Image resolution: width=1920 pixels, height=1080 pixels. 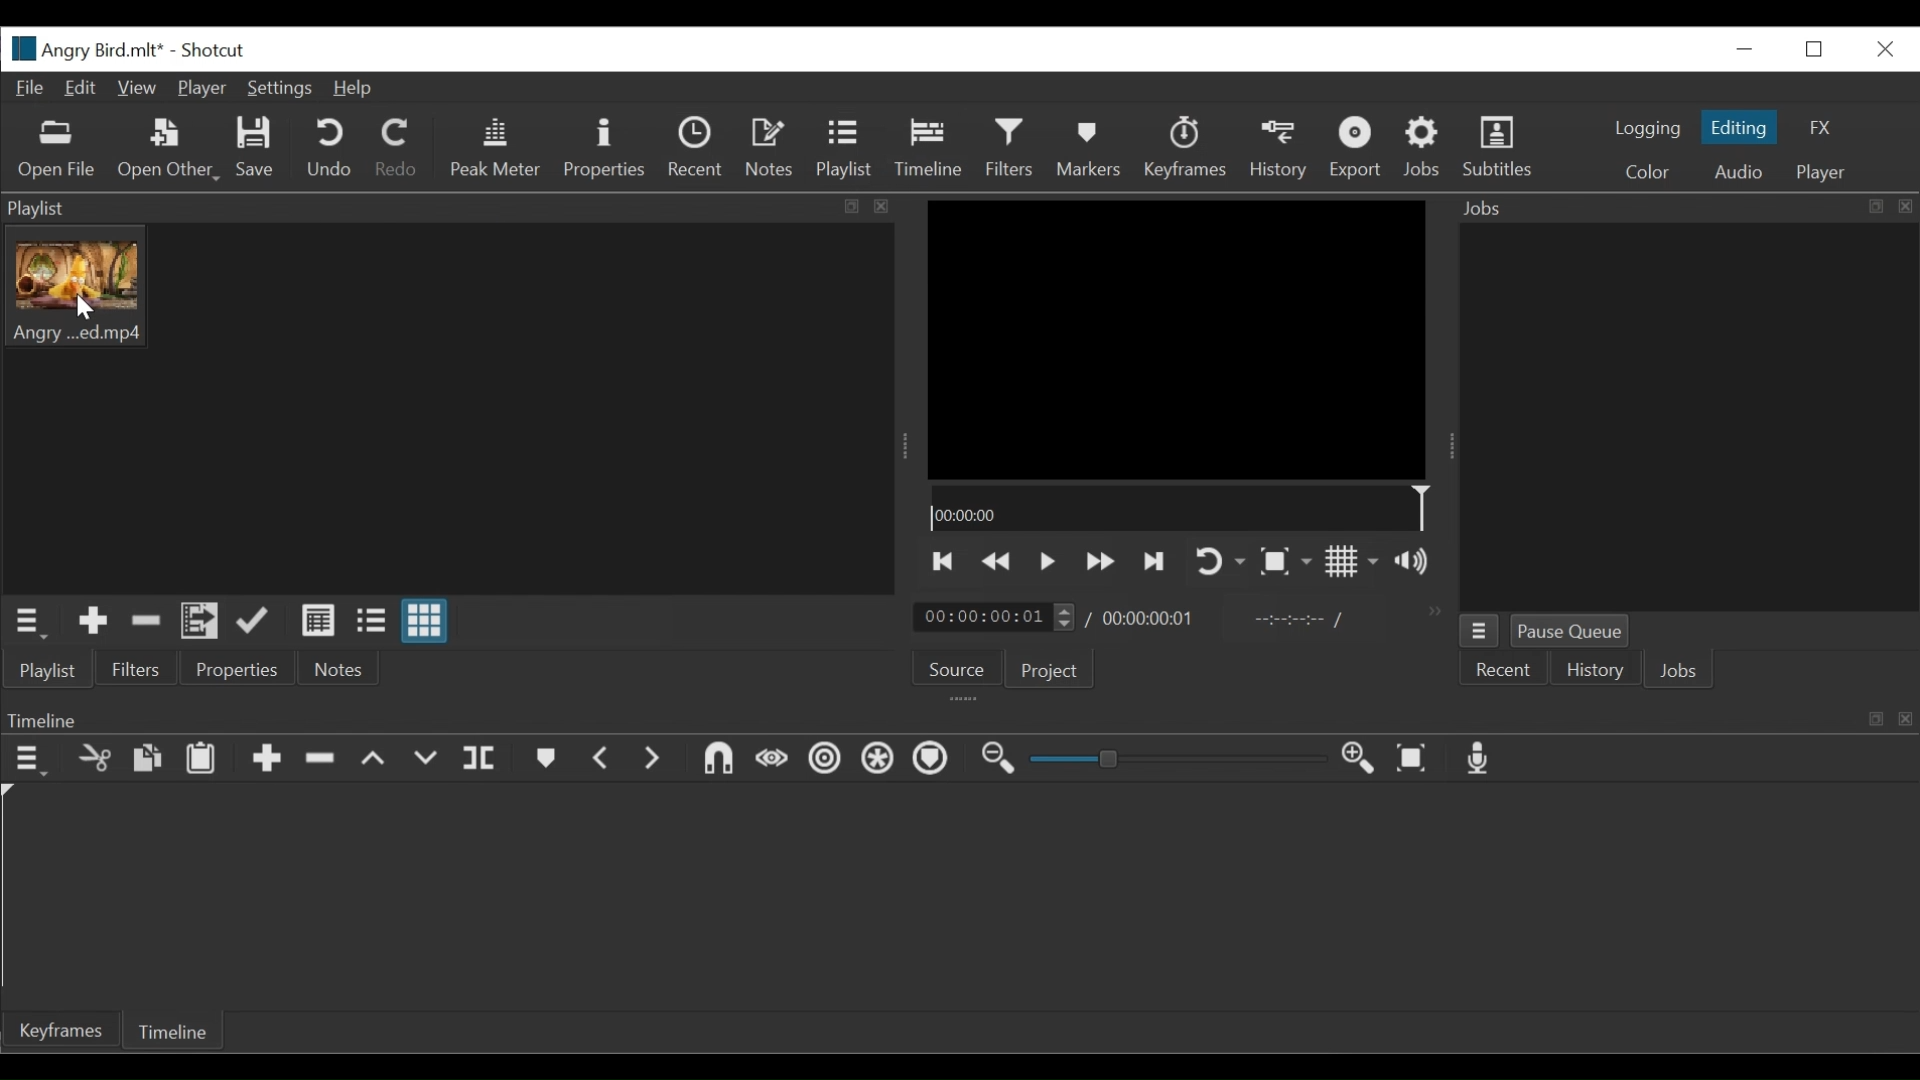 I want to click on Append, so click(x=256, y=622).